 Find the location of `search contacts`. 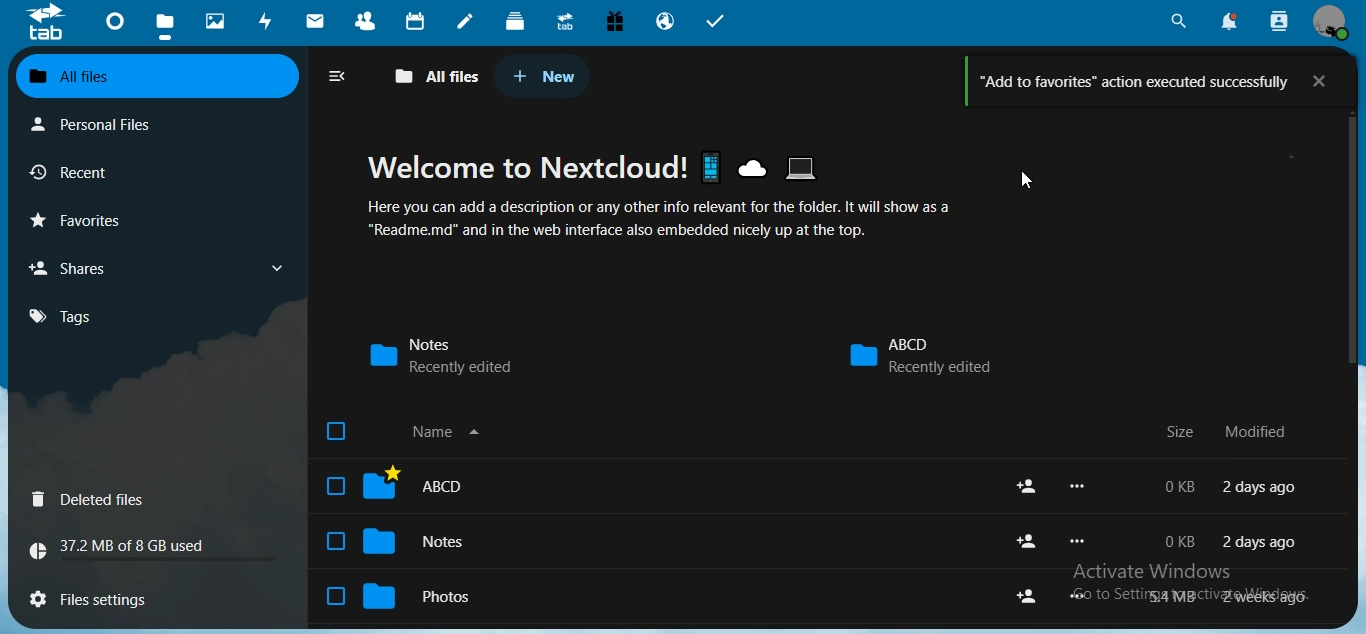

search contacts is located at coordinates (1278, 23).